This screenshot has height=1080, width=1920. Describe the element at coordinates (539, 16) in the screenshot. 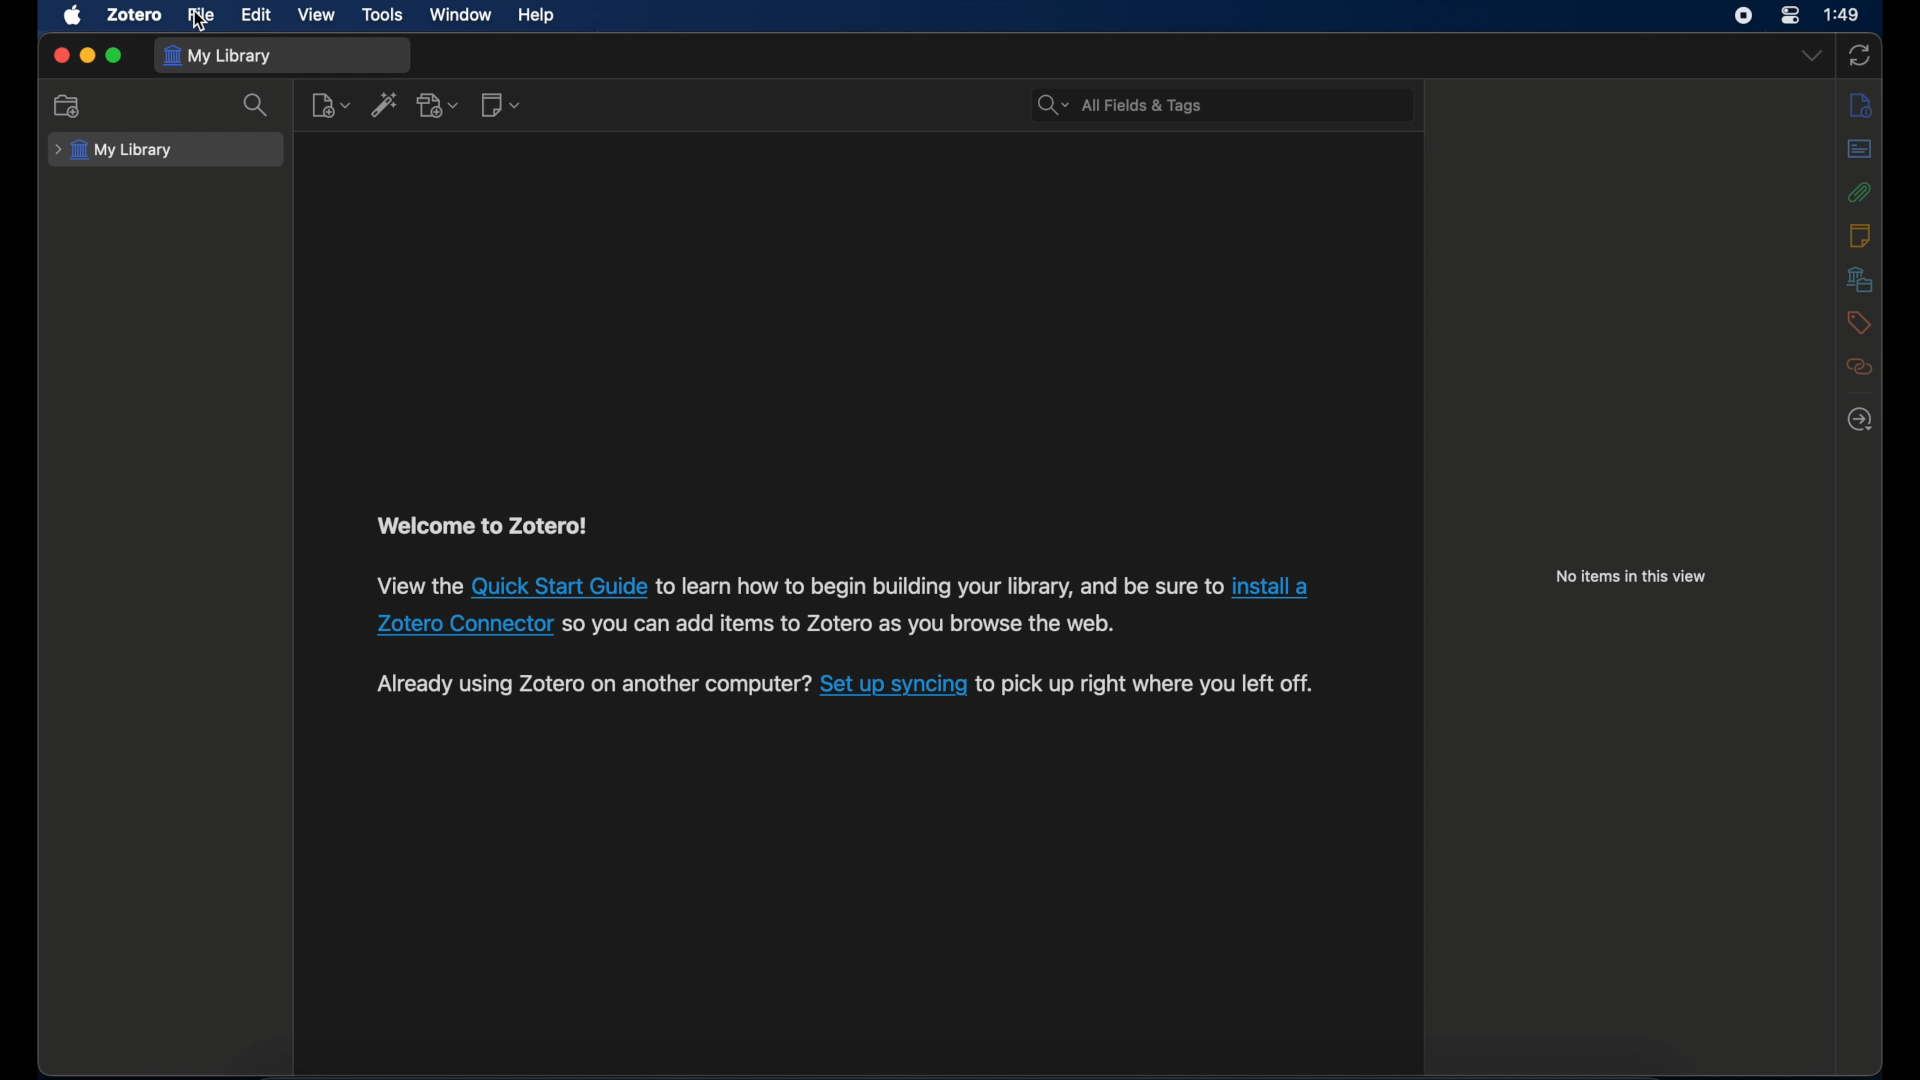

I see `help` at that location.